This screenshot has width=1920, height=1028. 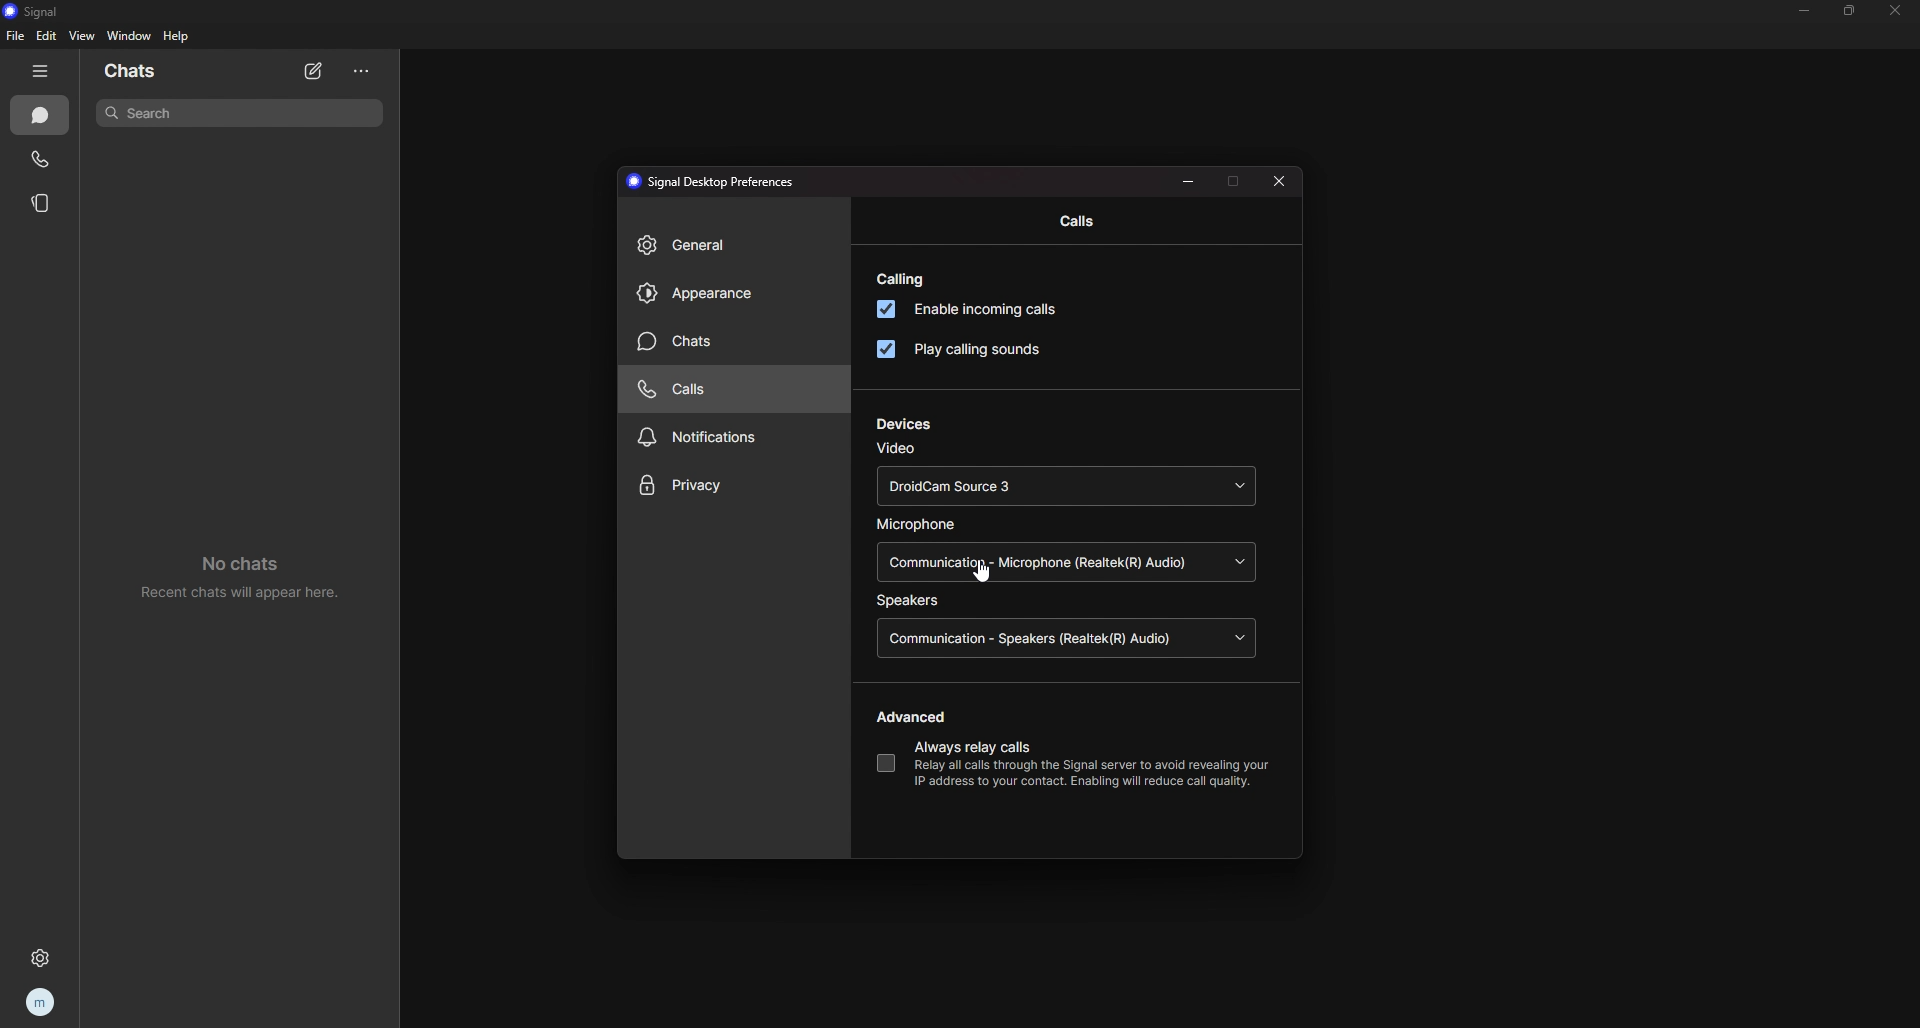 I want to click on microphone, so click(x=921, y=524).